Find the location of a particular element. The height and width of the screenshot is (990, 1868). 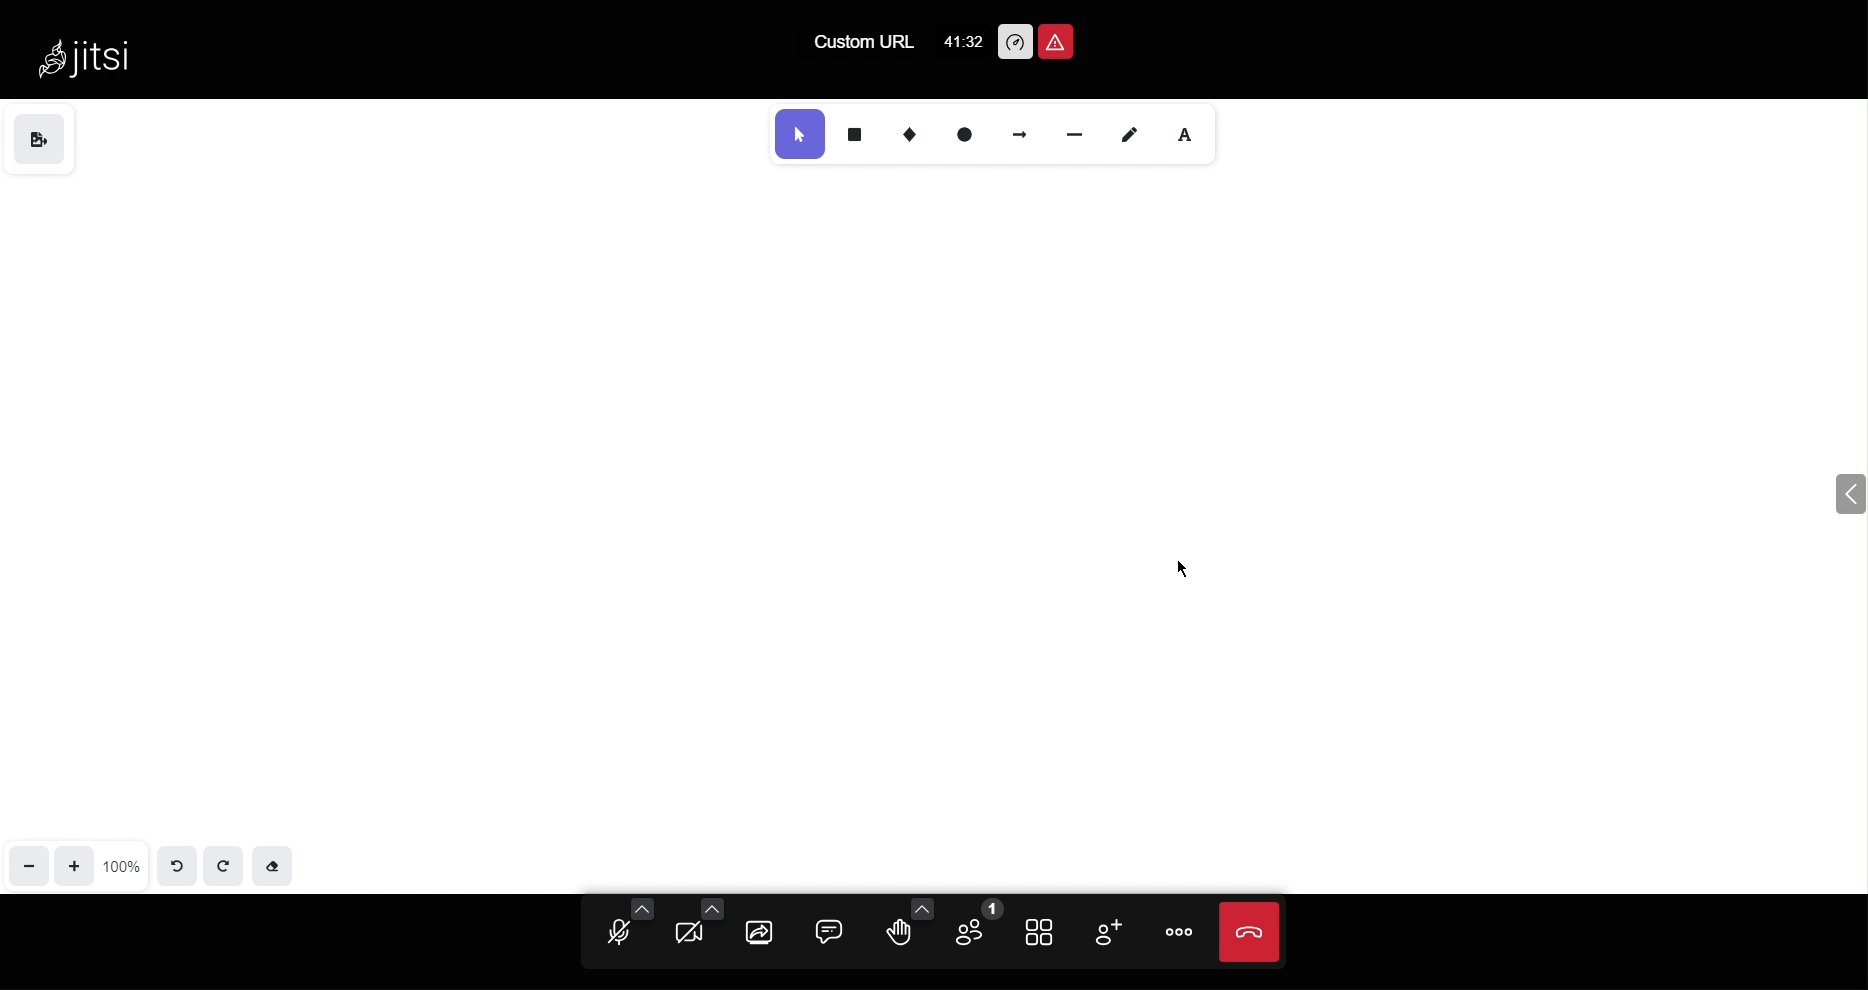

Rotate CW is located at coordinates (221, 864).